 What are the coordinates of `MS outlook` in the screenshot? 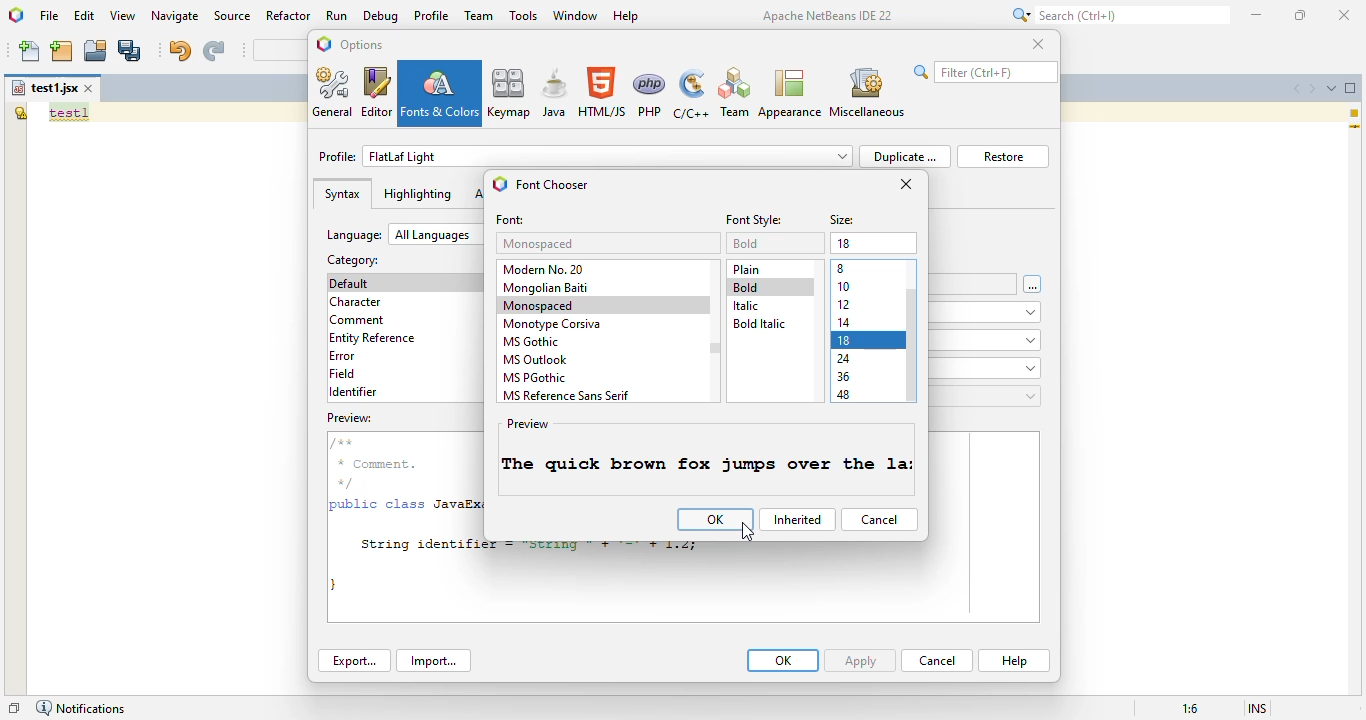 It's located at (536, 360).